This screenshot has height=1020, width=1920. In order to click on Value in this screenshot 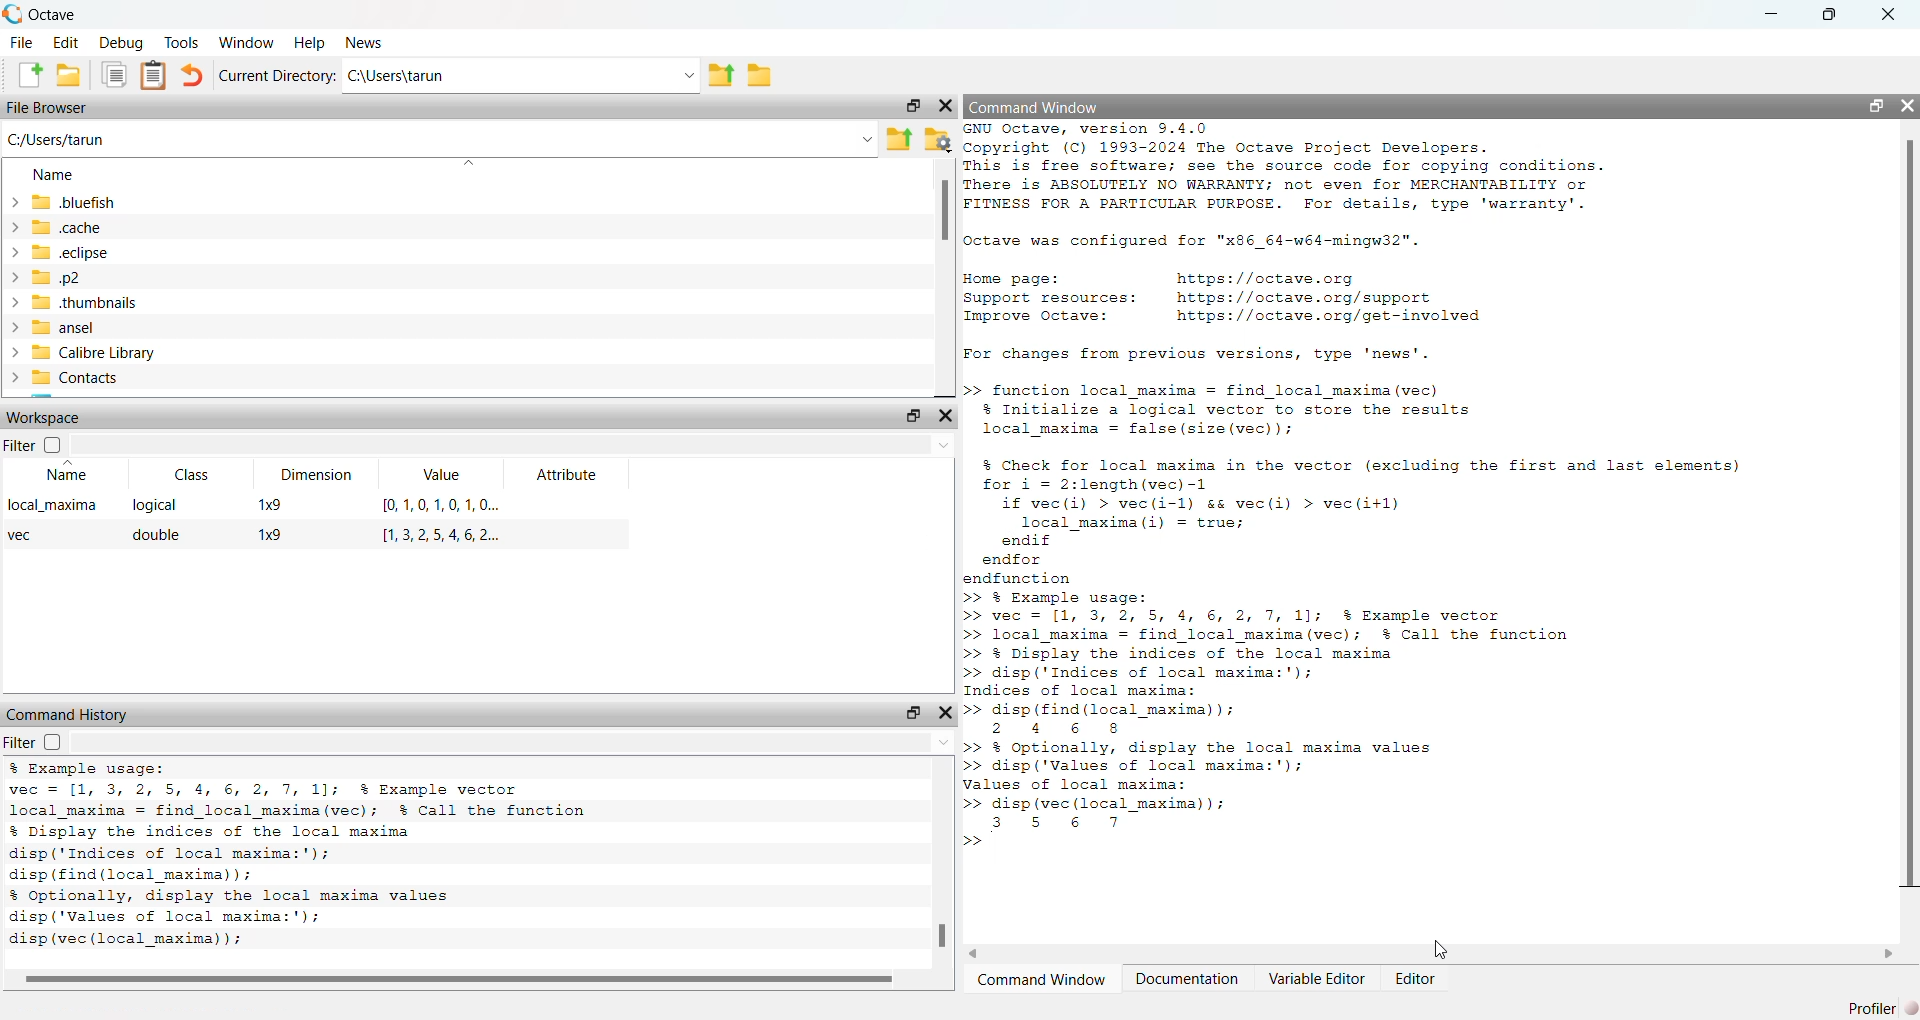, I will do `click(441, 476)`.